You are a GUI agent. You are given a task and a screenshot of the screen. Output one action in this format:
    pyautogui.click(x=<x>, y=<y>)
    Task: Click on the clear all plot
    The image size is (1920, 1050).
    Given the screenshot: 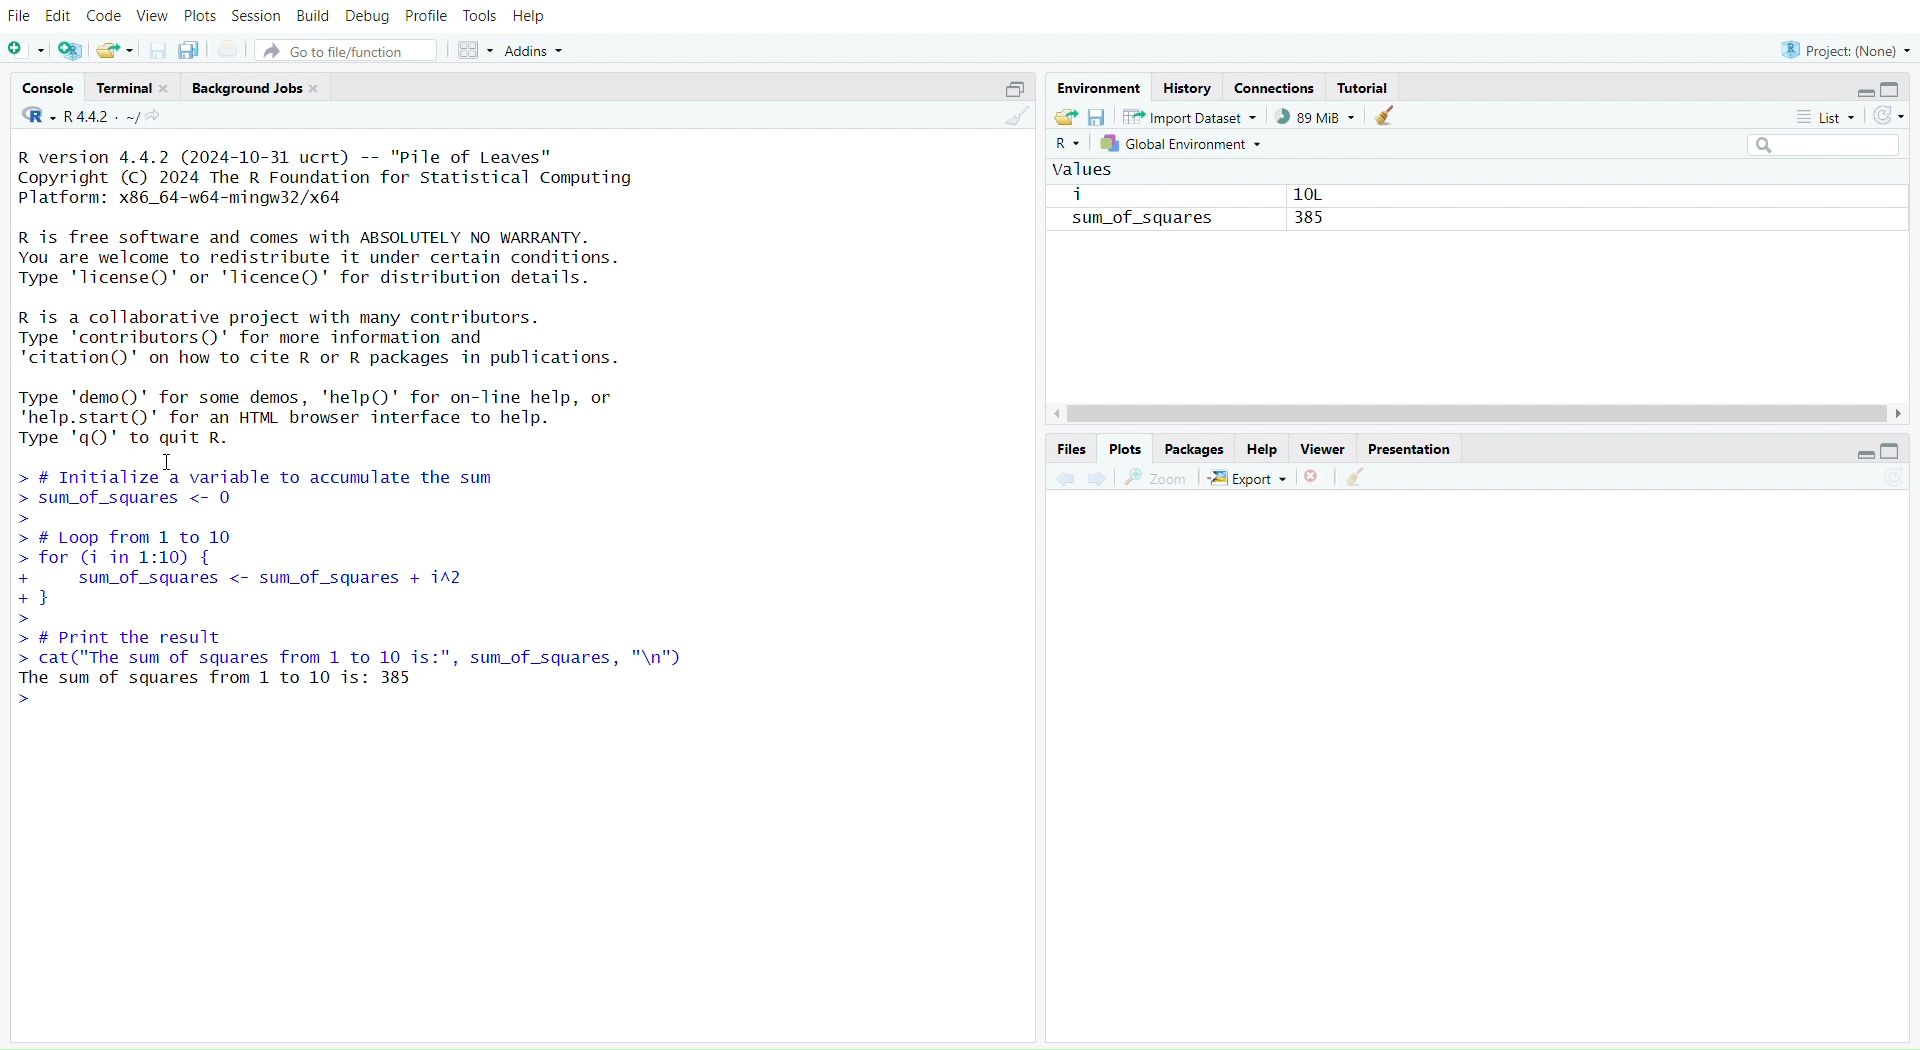 What is the action you would take?
    pyautogui.click(x=1354, y=477)
    